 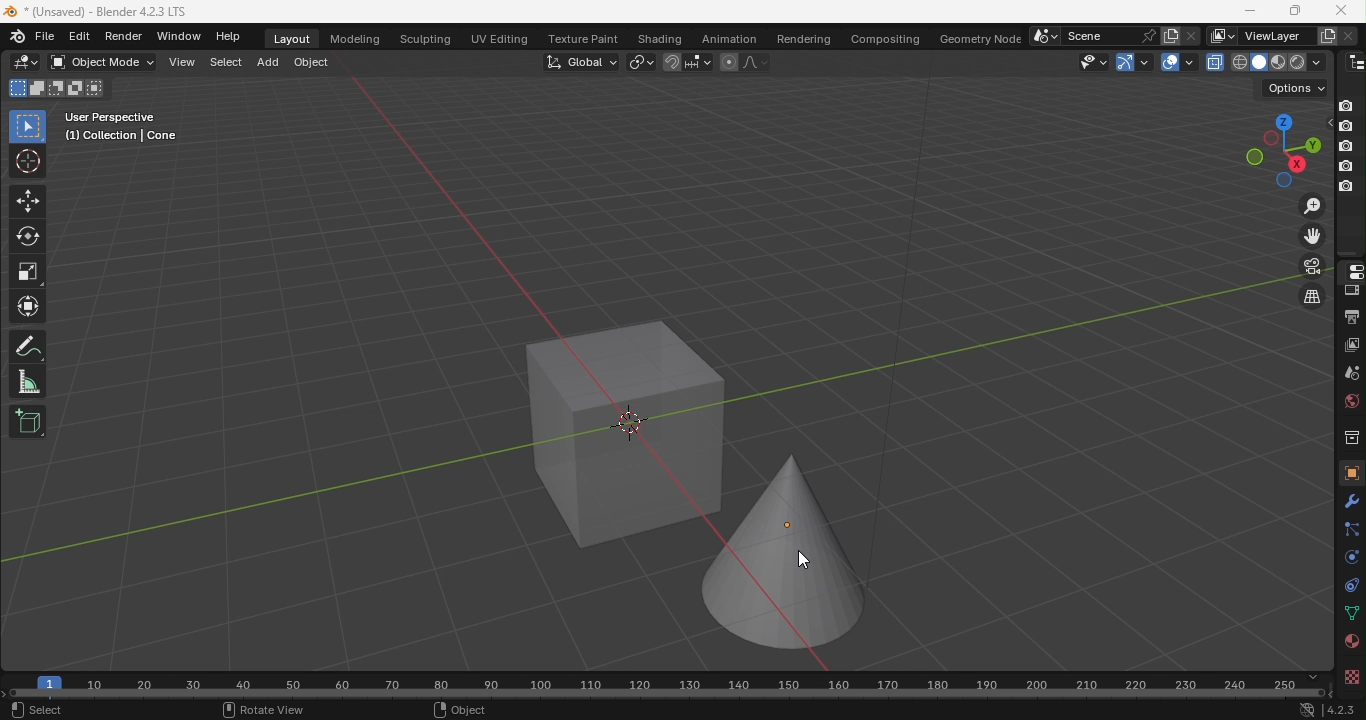 I want to click on Name, so click(x=1275, y=36).